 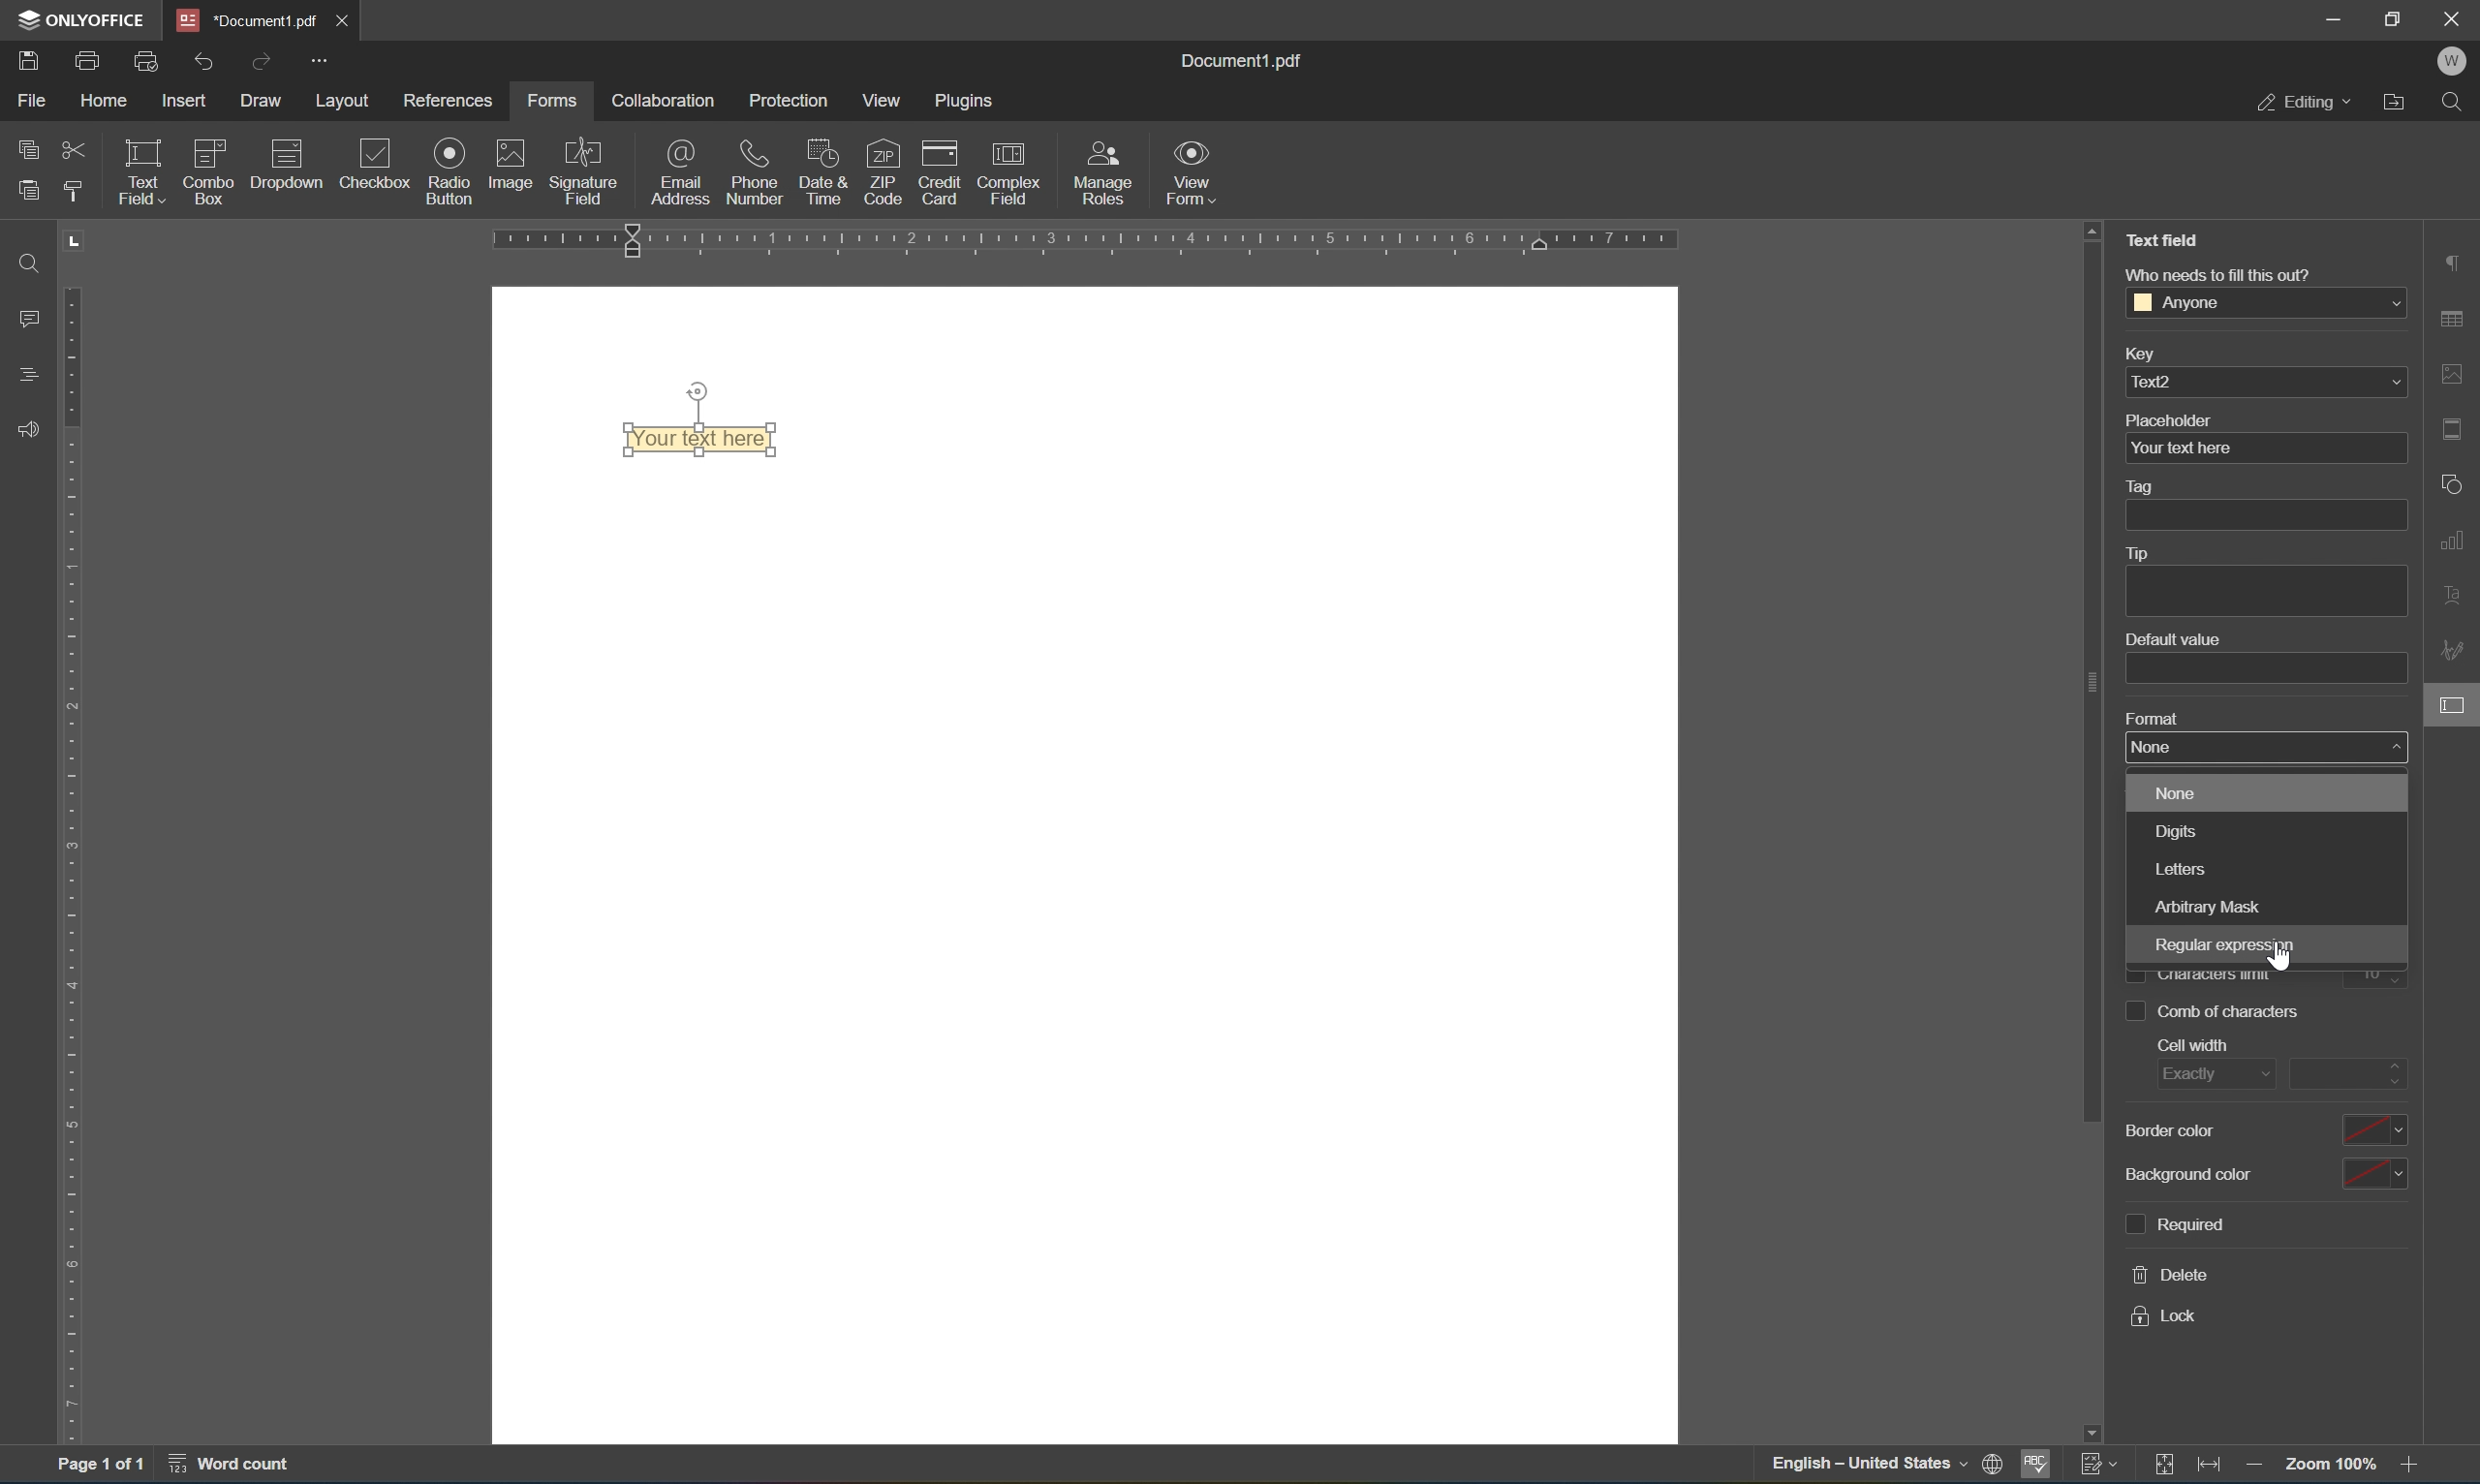 What do you see at coordinates (2201, 1046) in the screenshot?
I see `cell with` at bounding box center [2201, 1046].